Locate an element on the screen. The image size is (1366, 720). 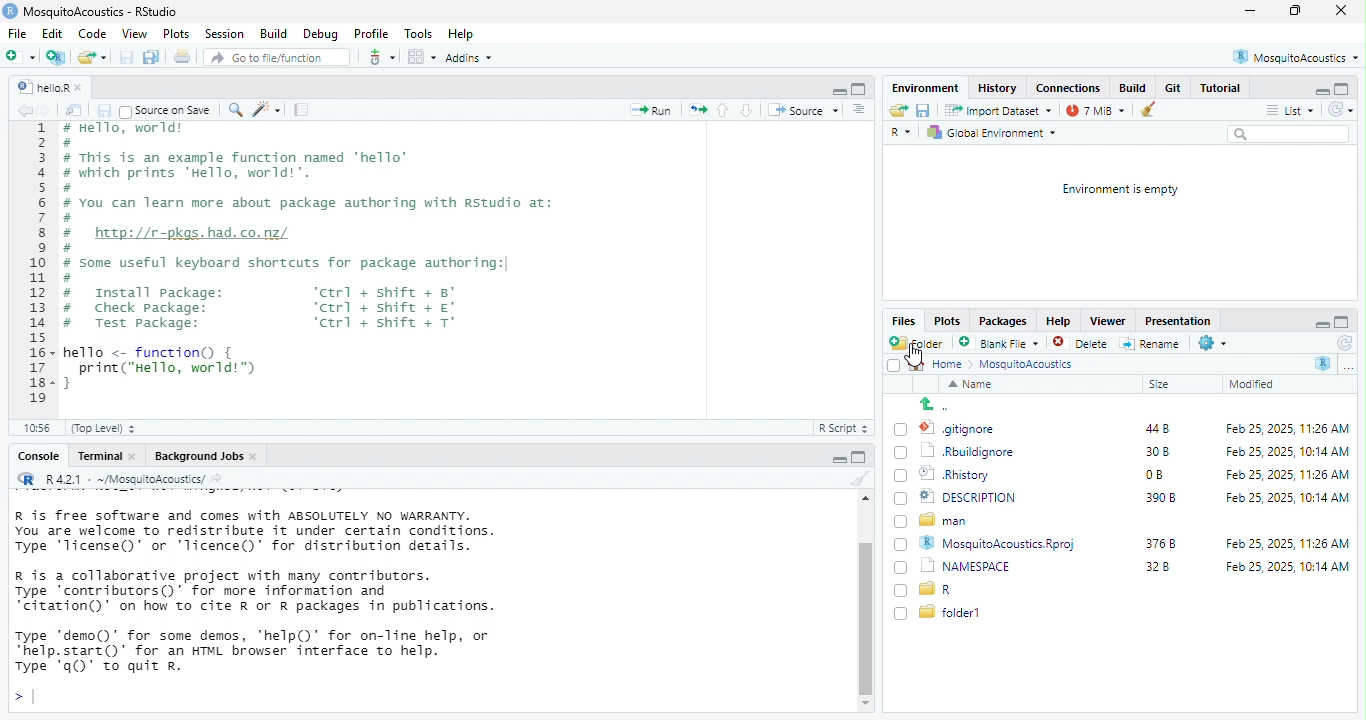
blank file is located at coordinates (999, 343).